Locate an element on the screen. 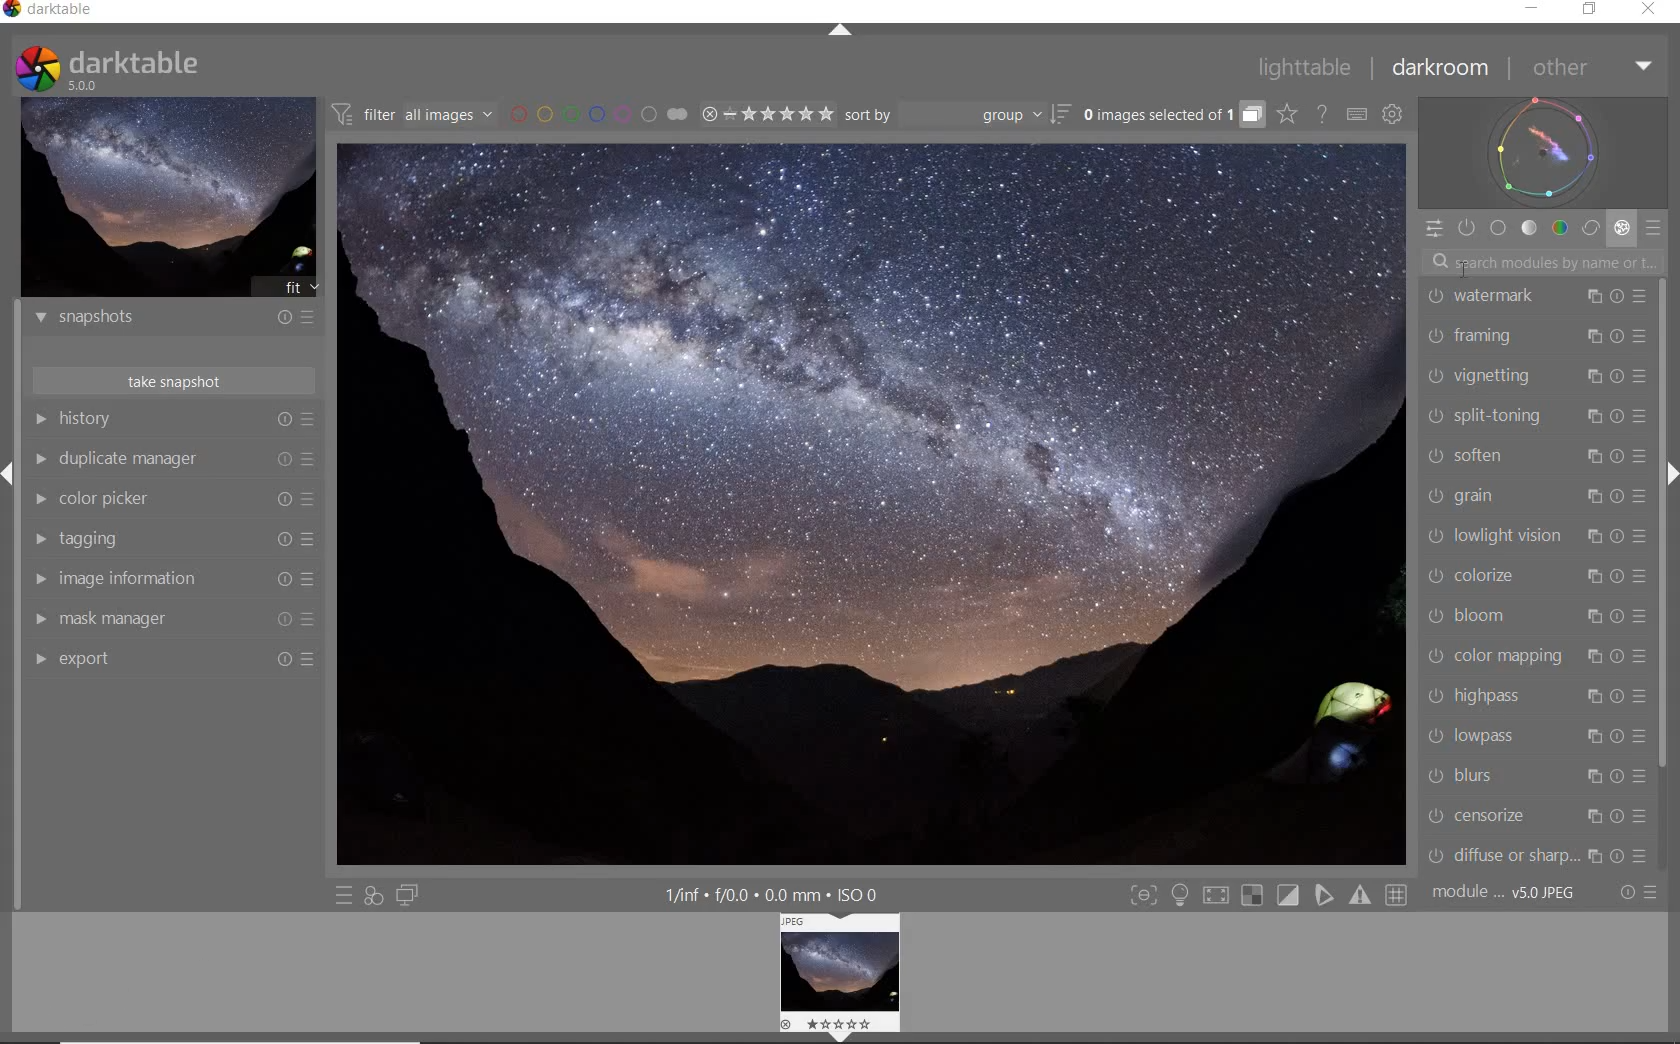 Image resolution: width=1680 pixels, height=1044 pixels. reset parameters is located at coordinates (1616, 776).